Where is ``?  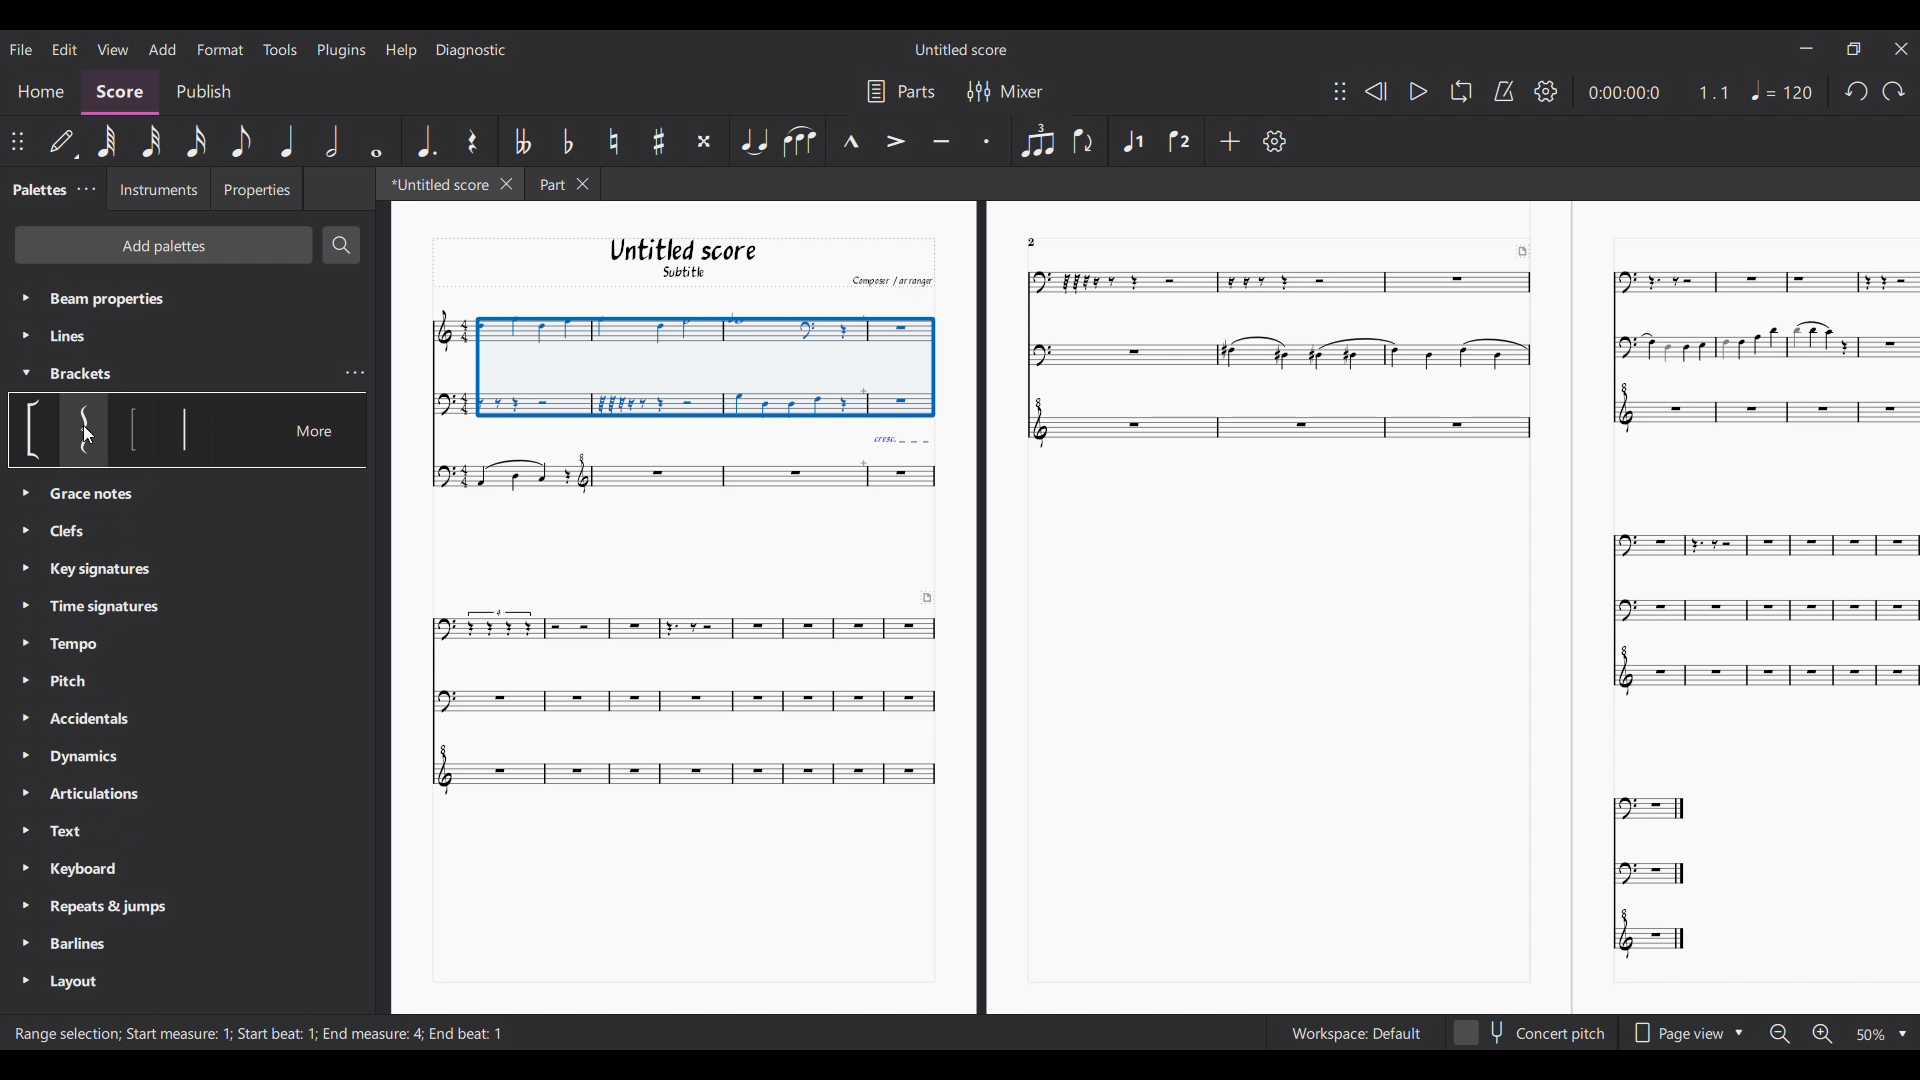
 is located at coordinates (1283, 284).